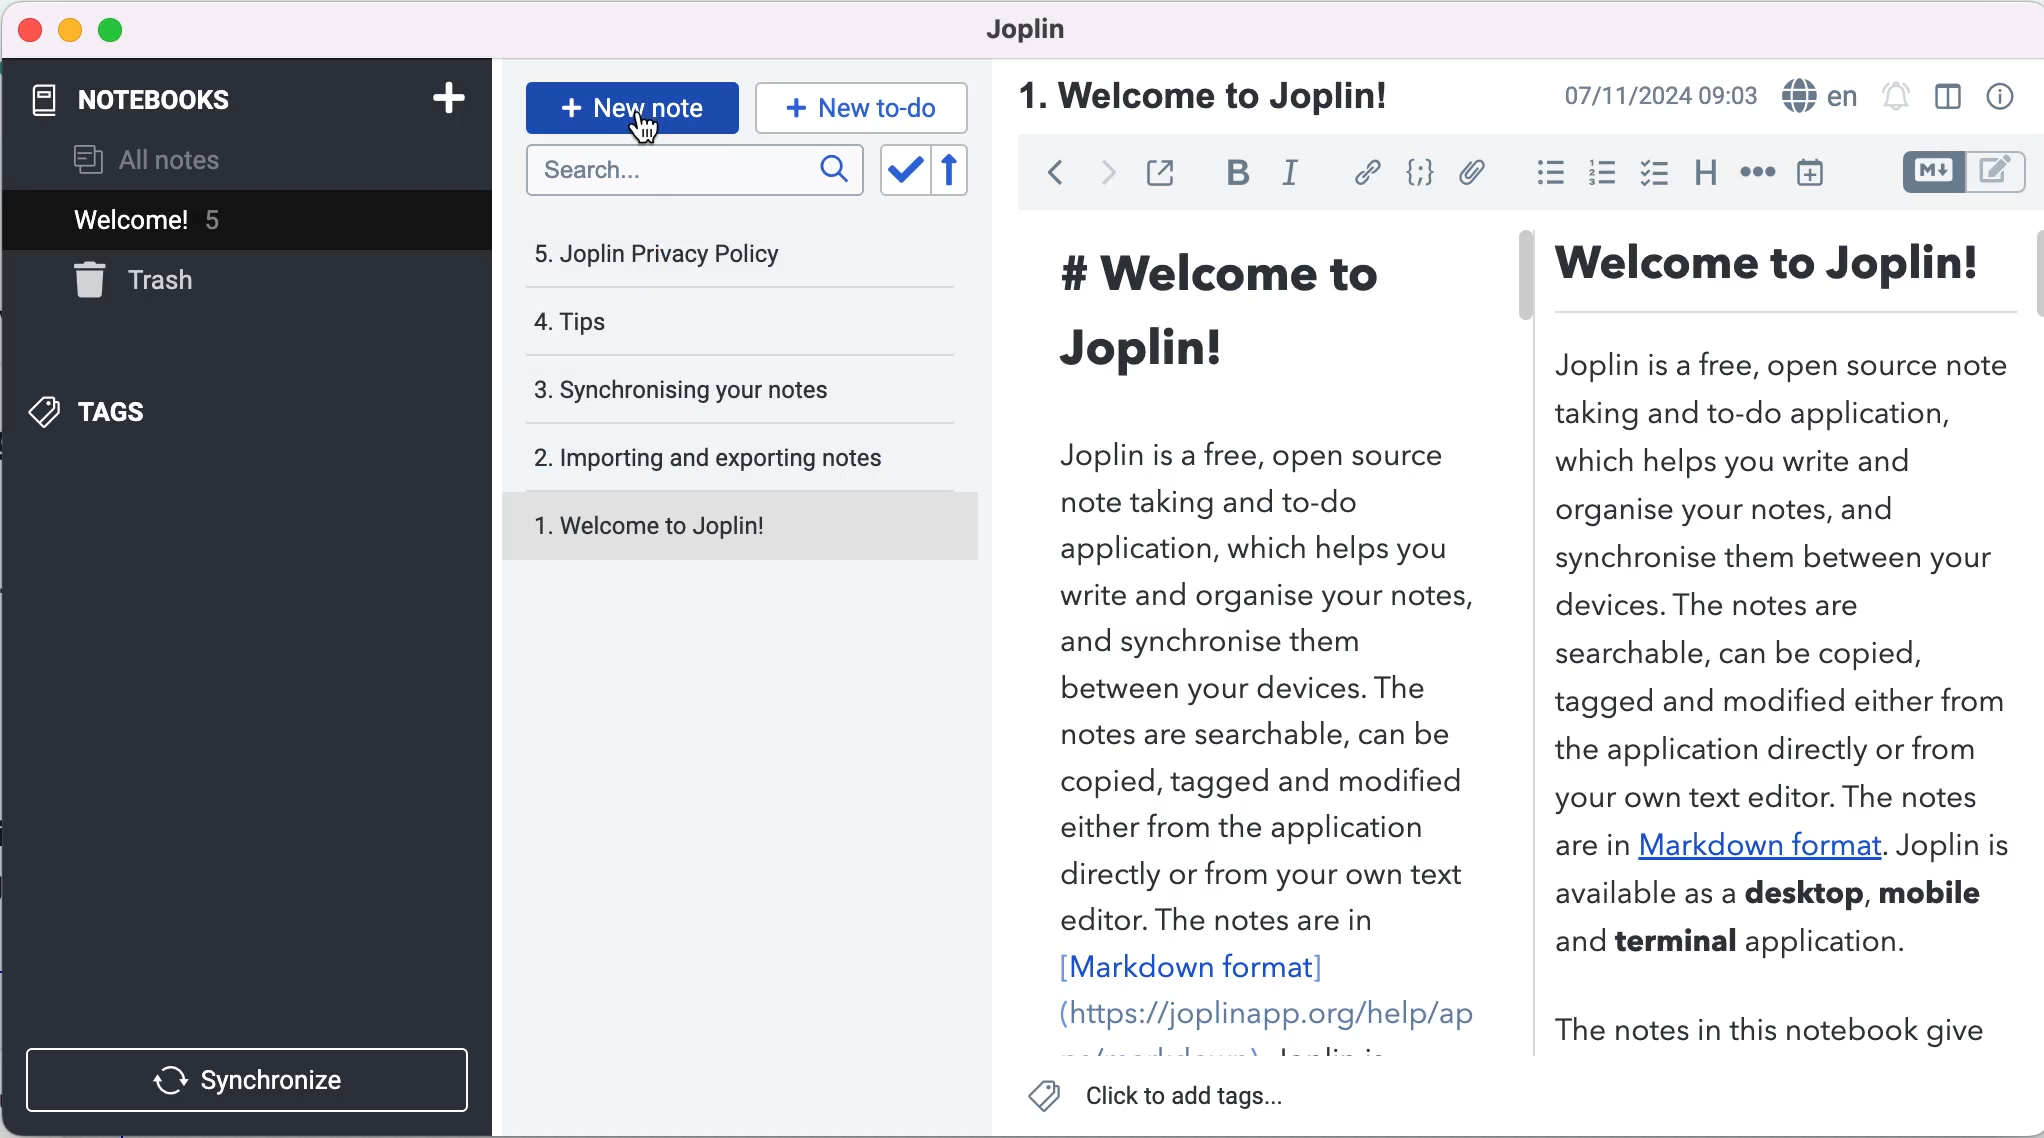  I want to click on tips, so click(686, 324).